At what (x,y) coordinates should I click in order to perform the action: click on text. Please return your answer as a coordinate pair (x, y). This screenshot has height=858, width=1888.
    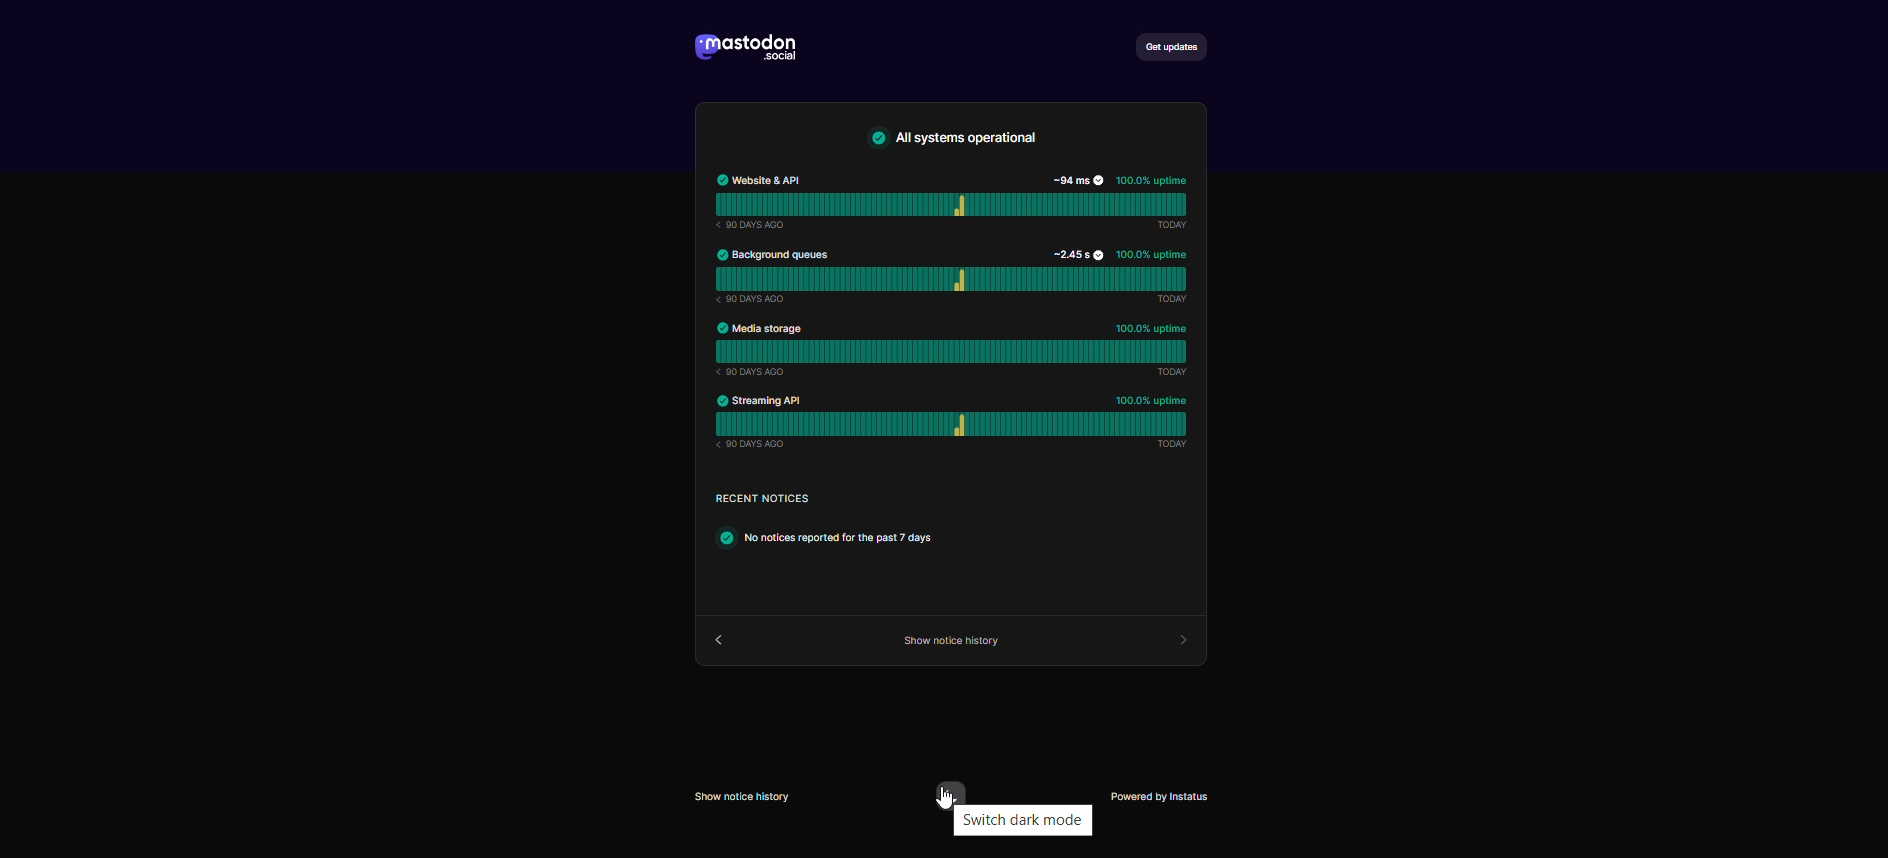
    Looking at the image, I should click on (835, 523).